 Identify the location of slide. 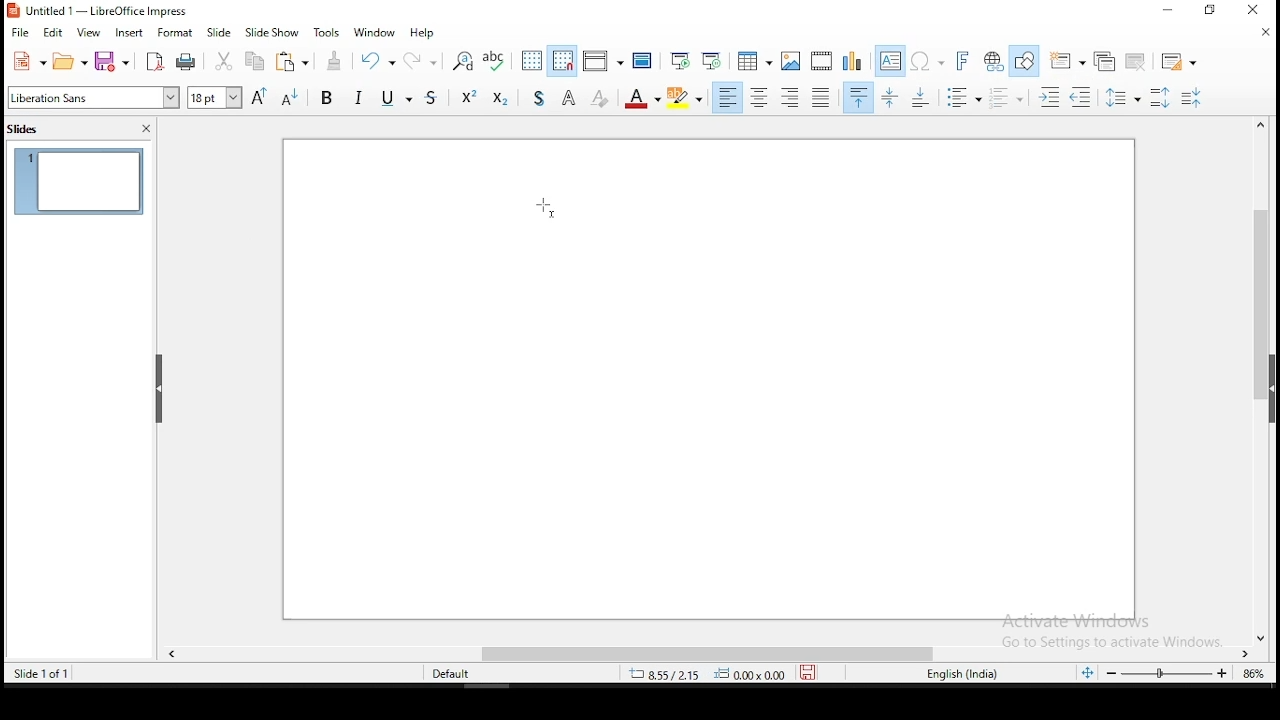
(79, 183).